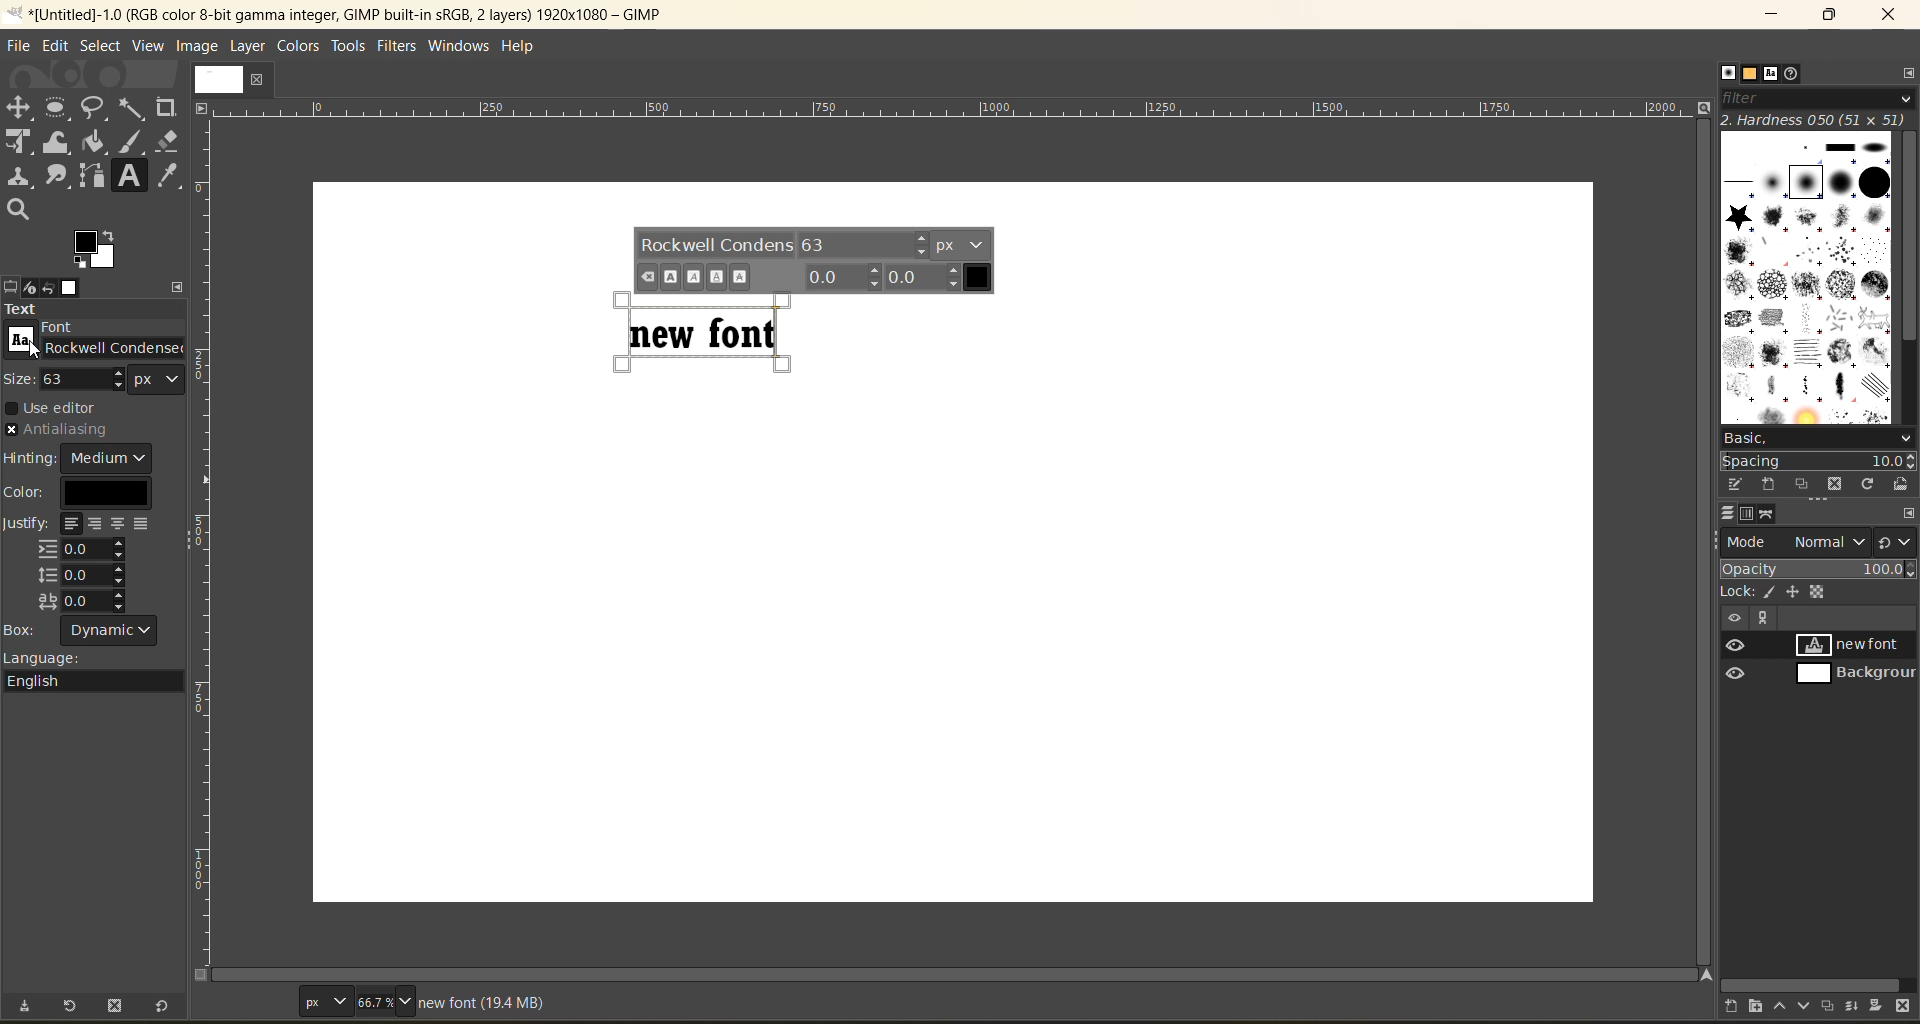  What do you see at coordinates (349, 49) in the screenshot?
I see `tools` at bounding box center [349, 49].